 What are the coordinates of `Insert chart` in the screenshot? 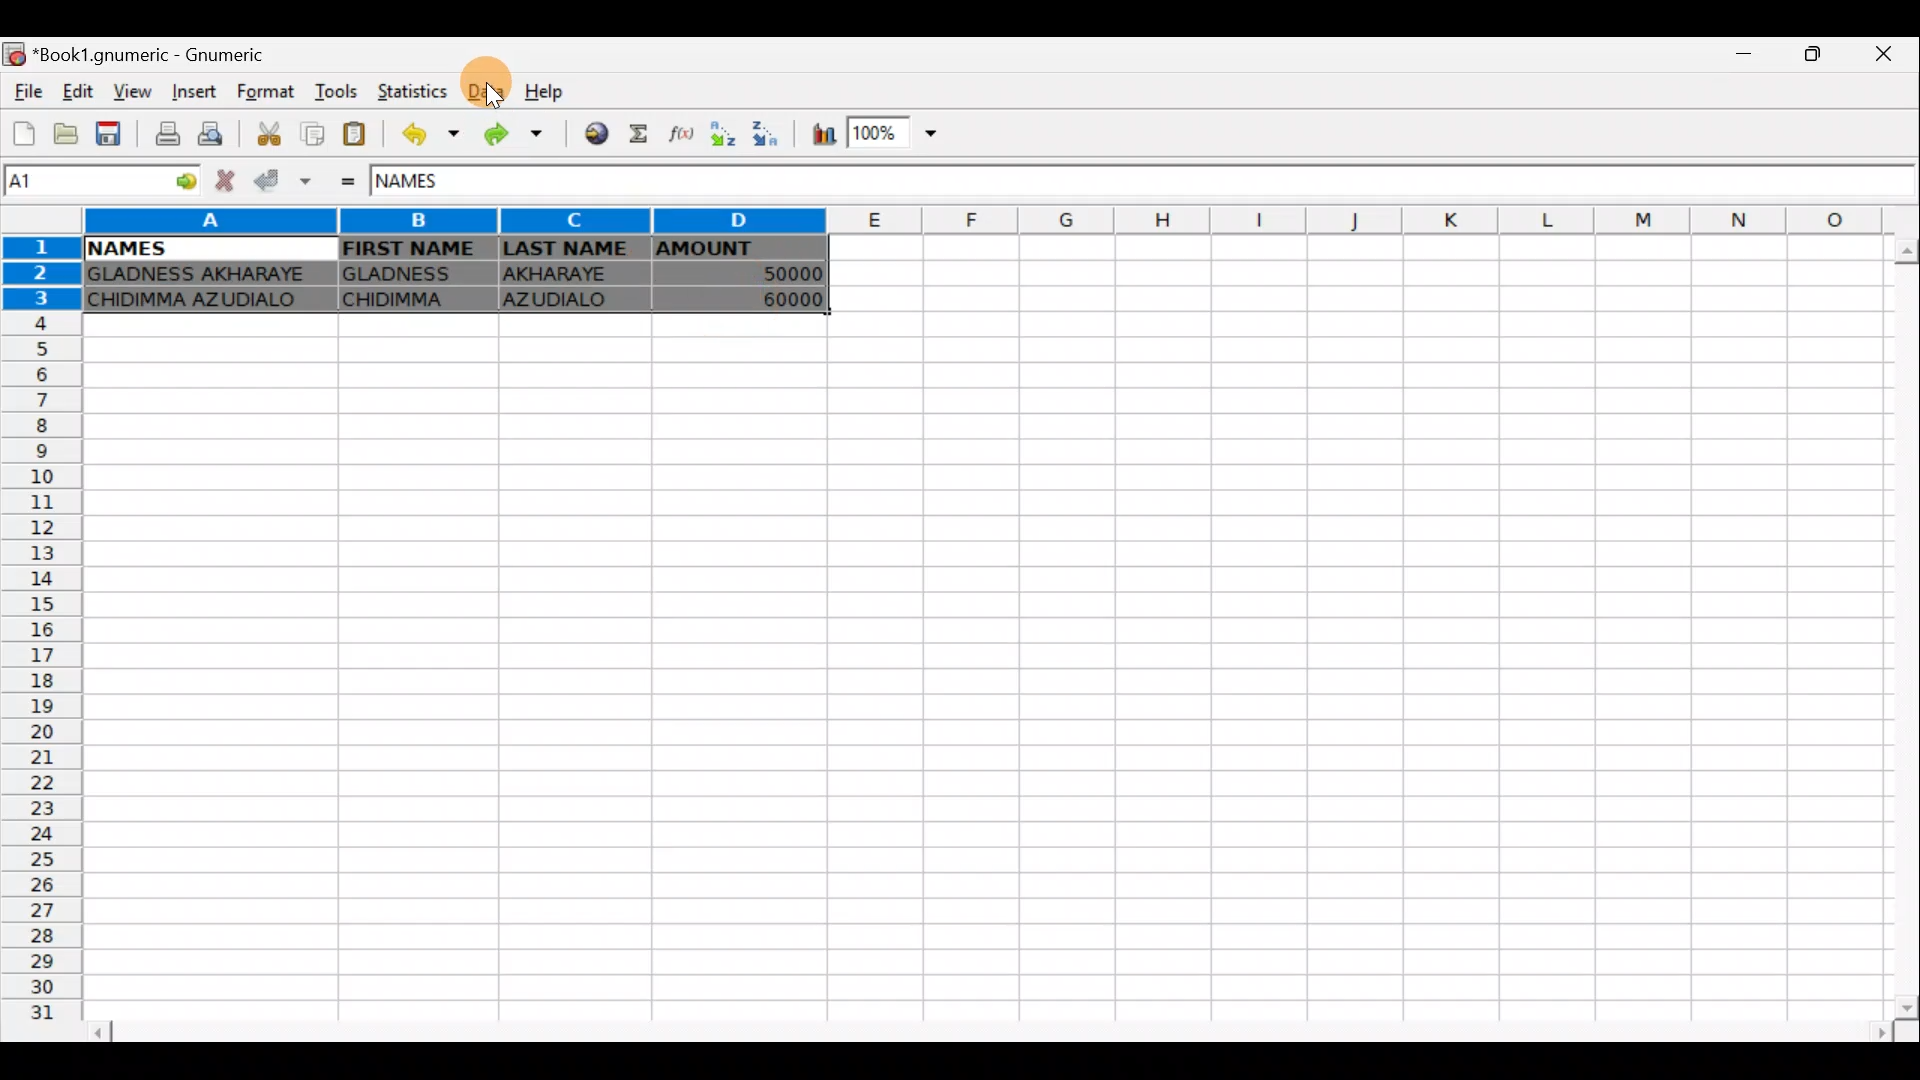 It's located at (823, 134).